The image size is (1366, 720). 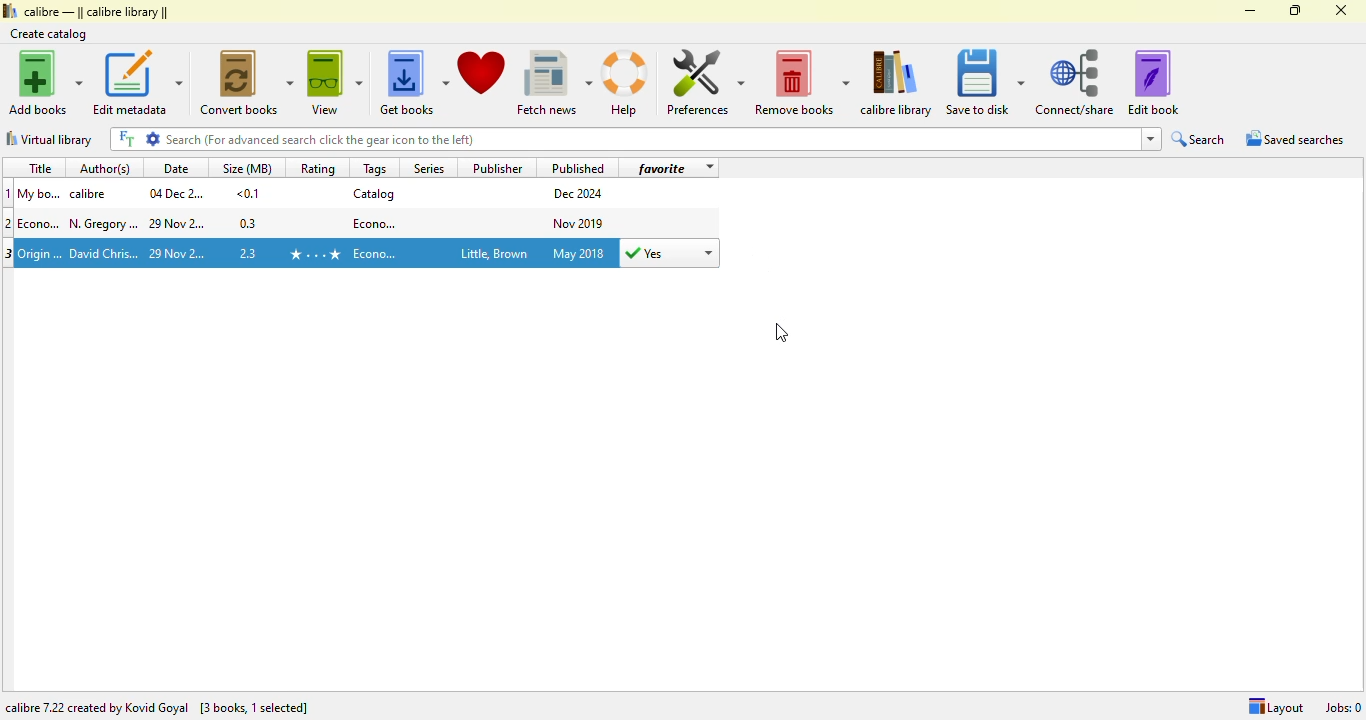 What do you see at coordinates (580, 222) in the screenshot?
I see `publish date` at bounding box center [580, 222].